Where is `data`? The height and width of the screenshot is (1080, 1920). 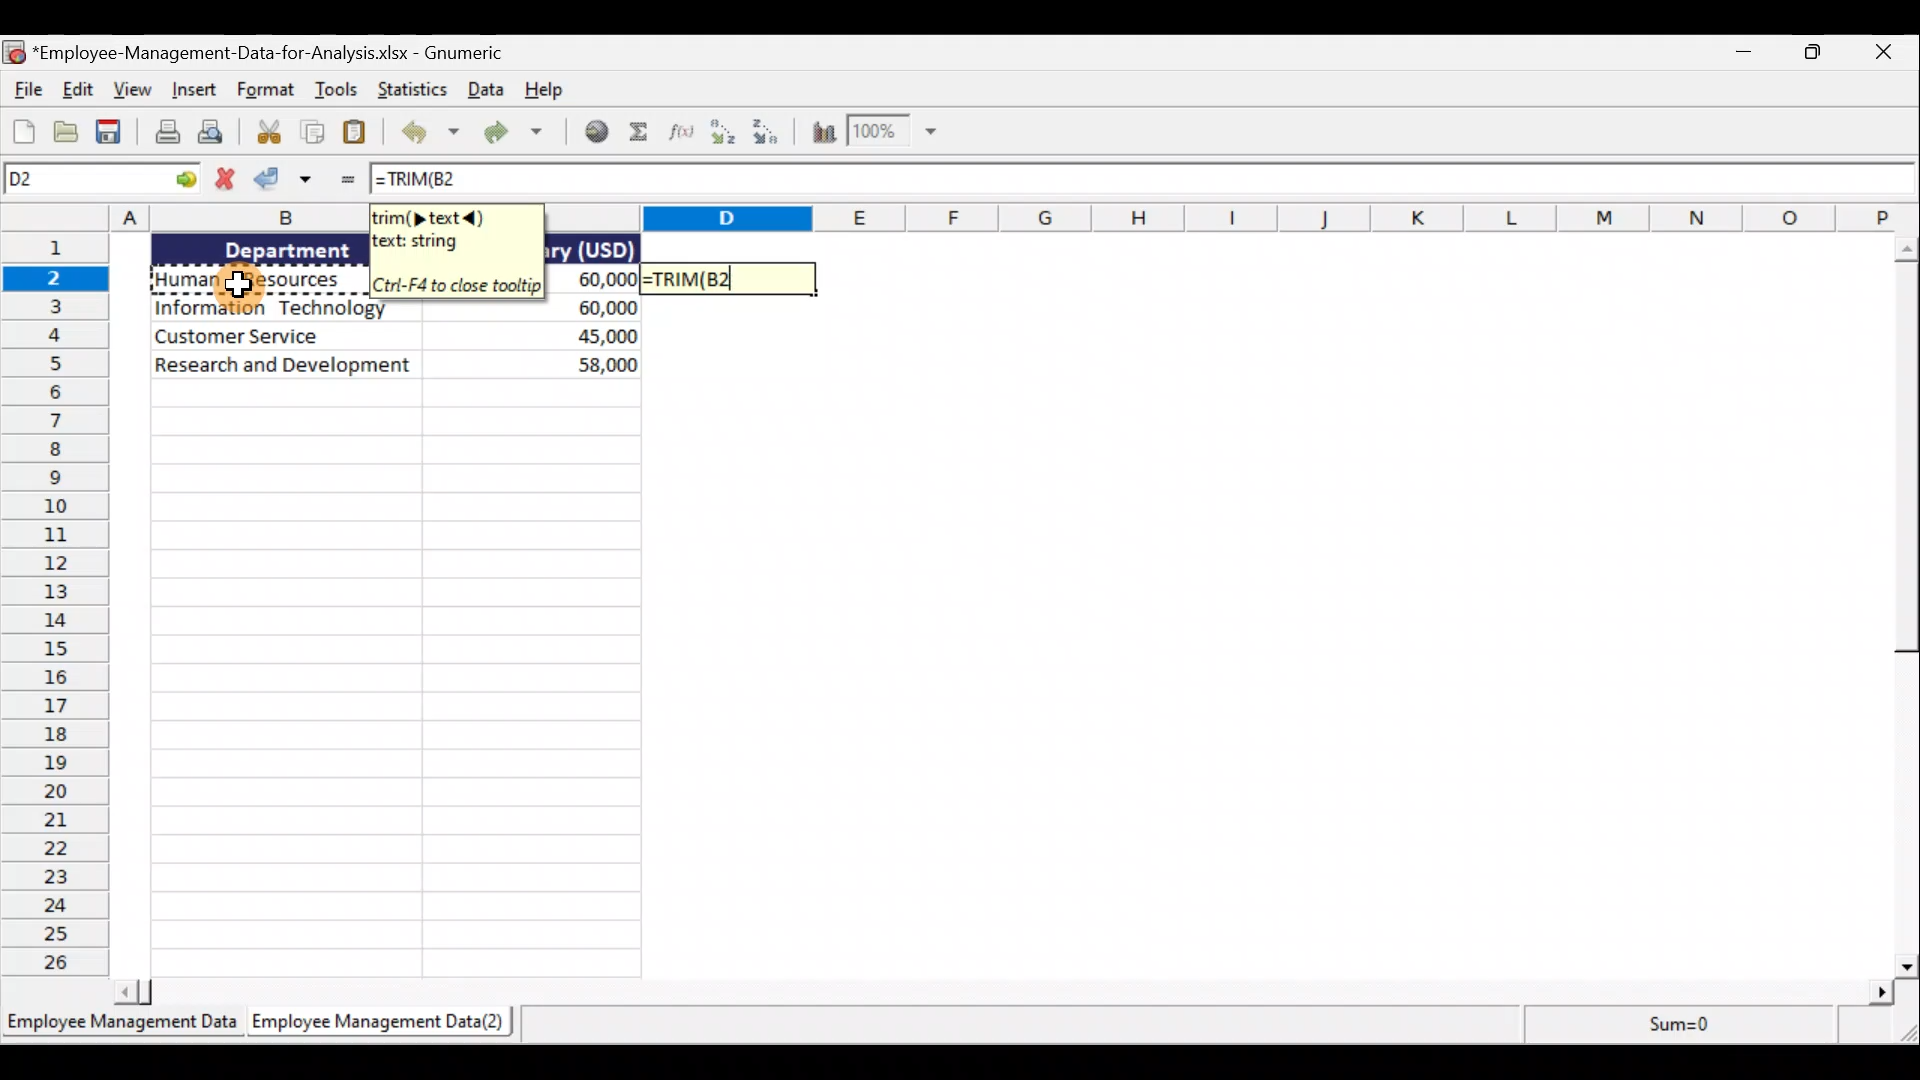 data is located at coordinates (591, 304).